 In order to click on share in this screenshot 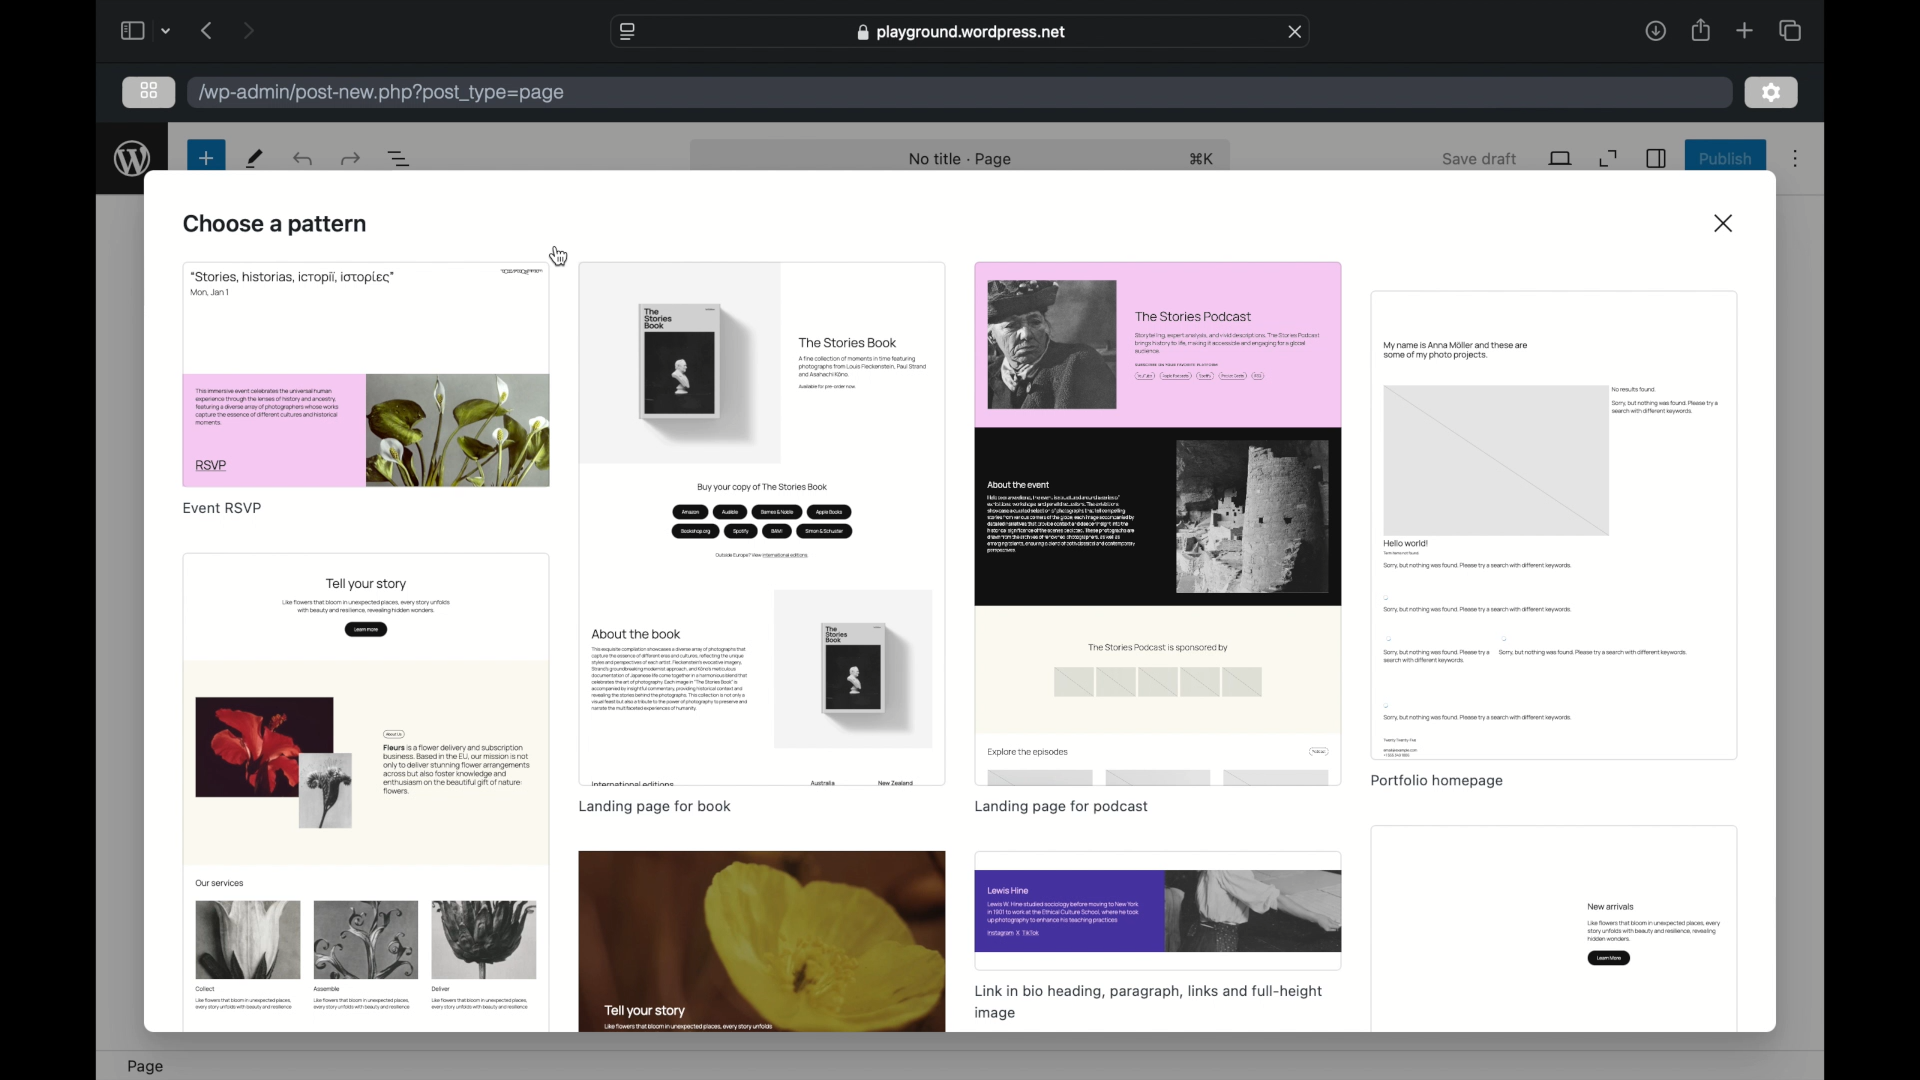, I will do `click(1698, 29)`.